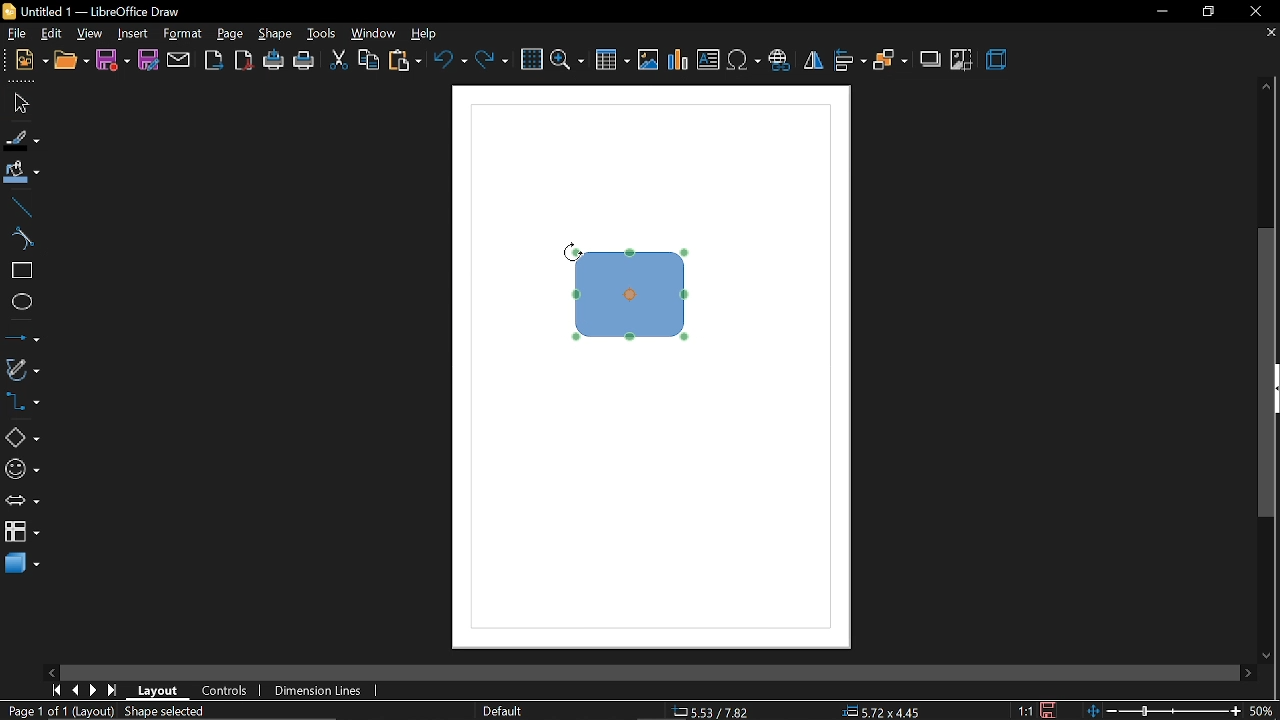 The height and width of the screenshot is (720, 1280). Describe the element at coordinates (19, 208) in the screenshot. I see `line` at that location.